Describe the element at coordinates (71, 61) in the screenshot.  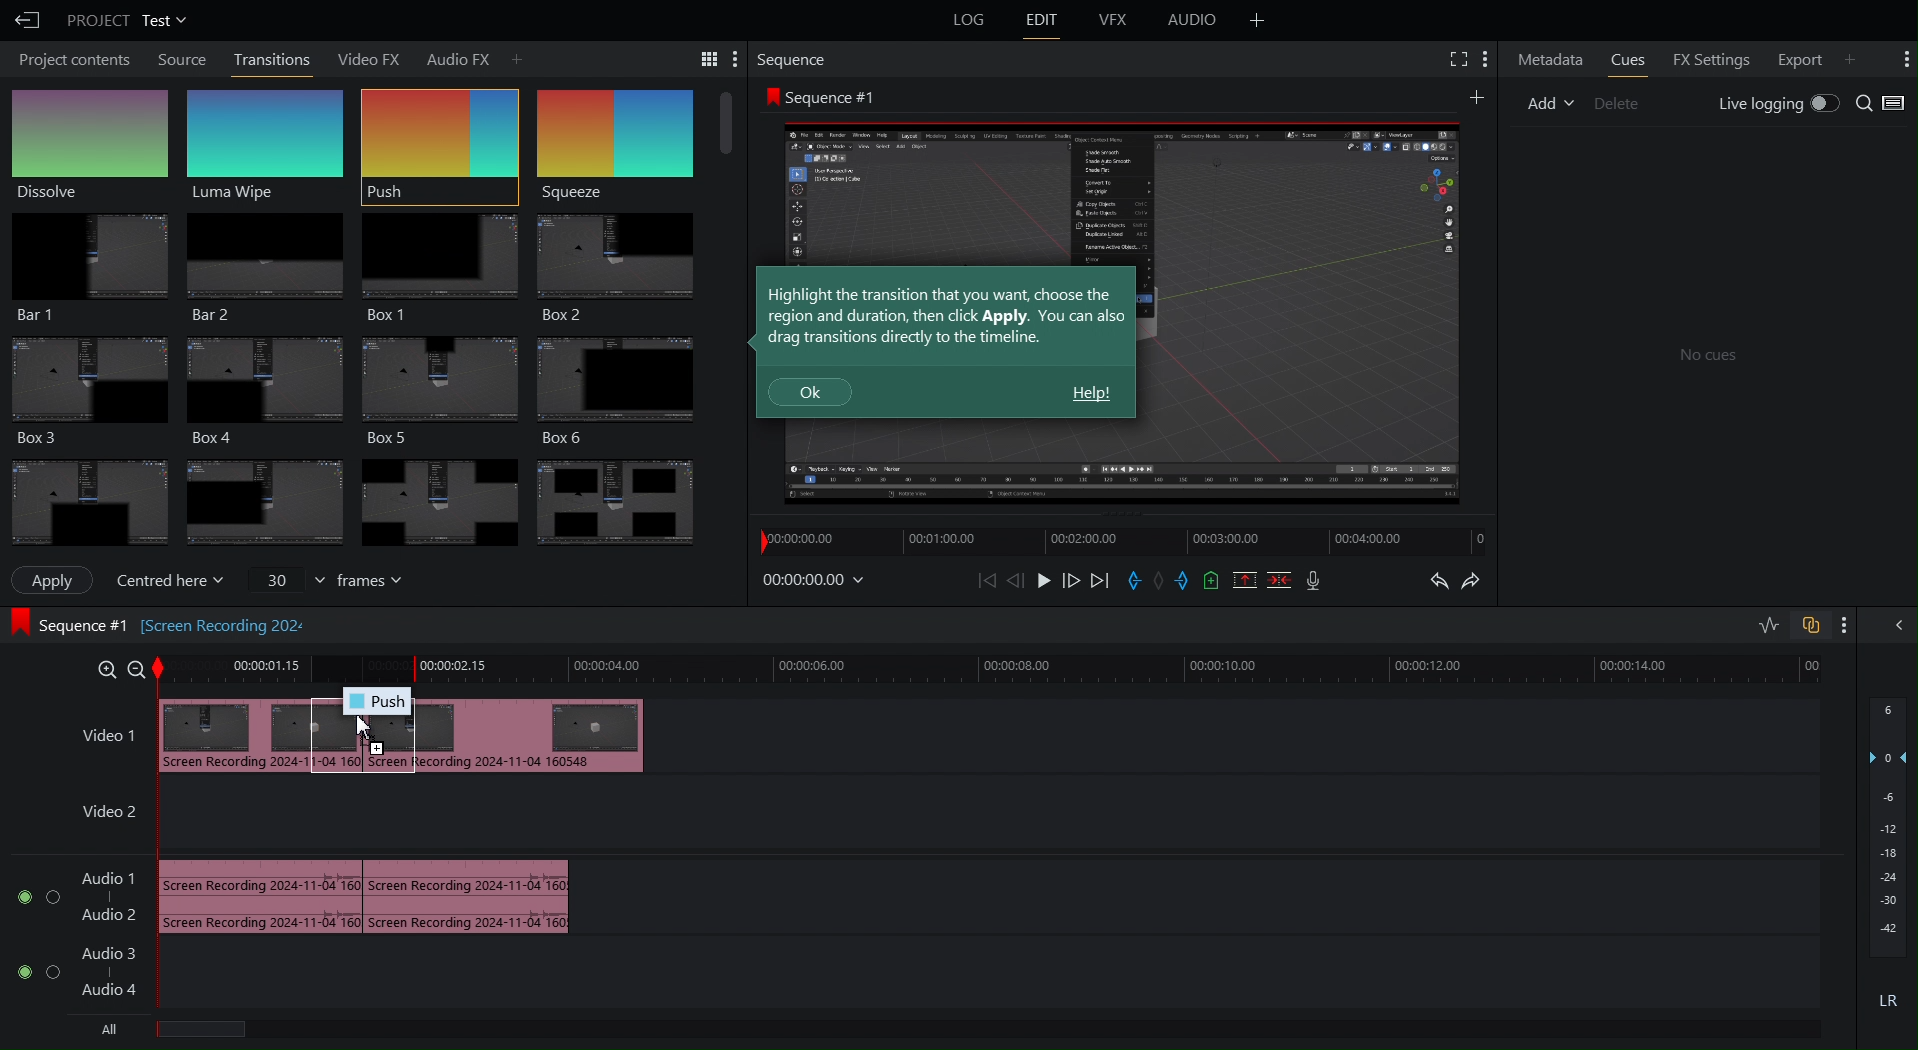
I see `Project Contents` at that location.